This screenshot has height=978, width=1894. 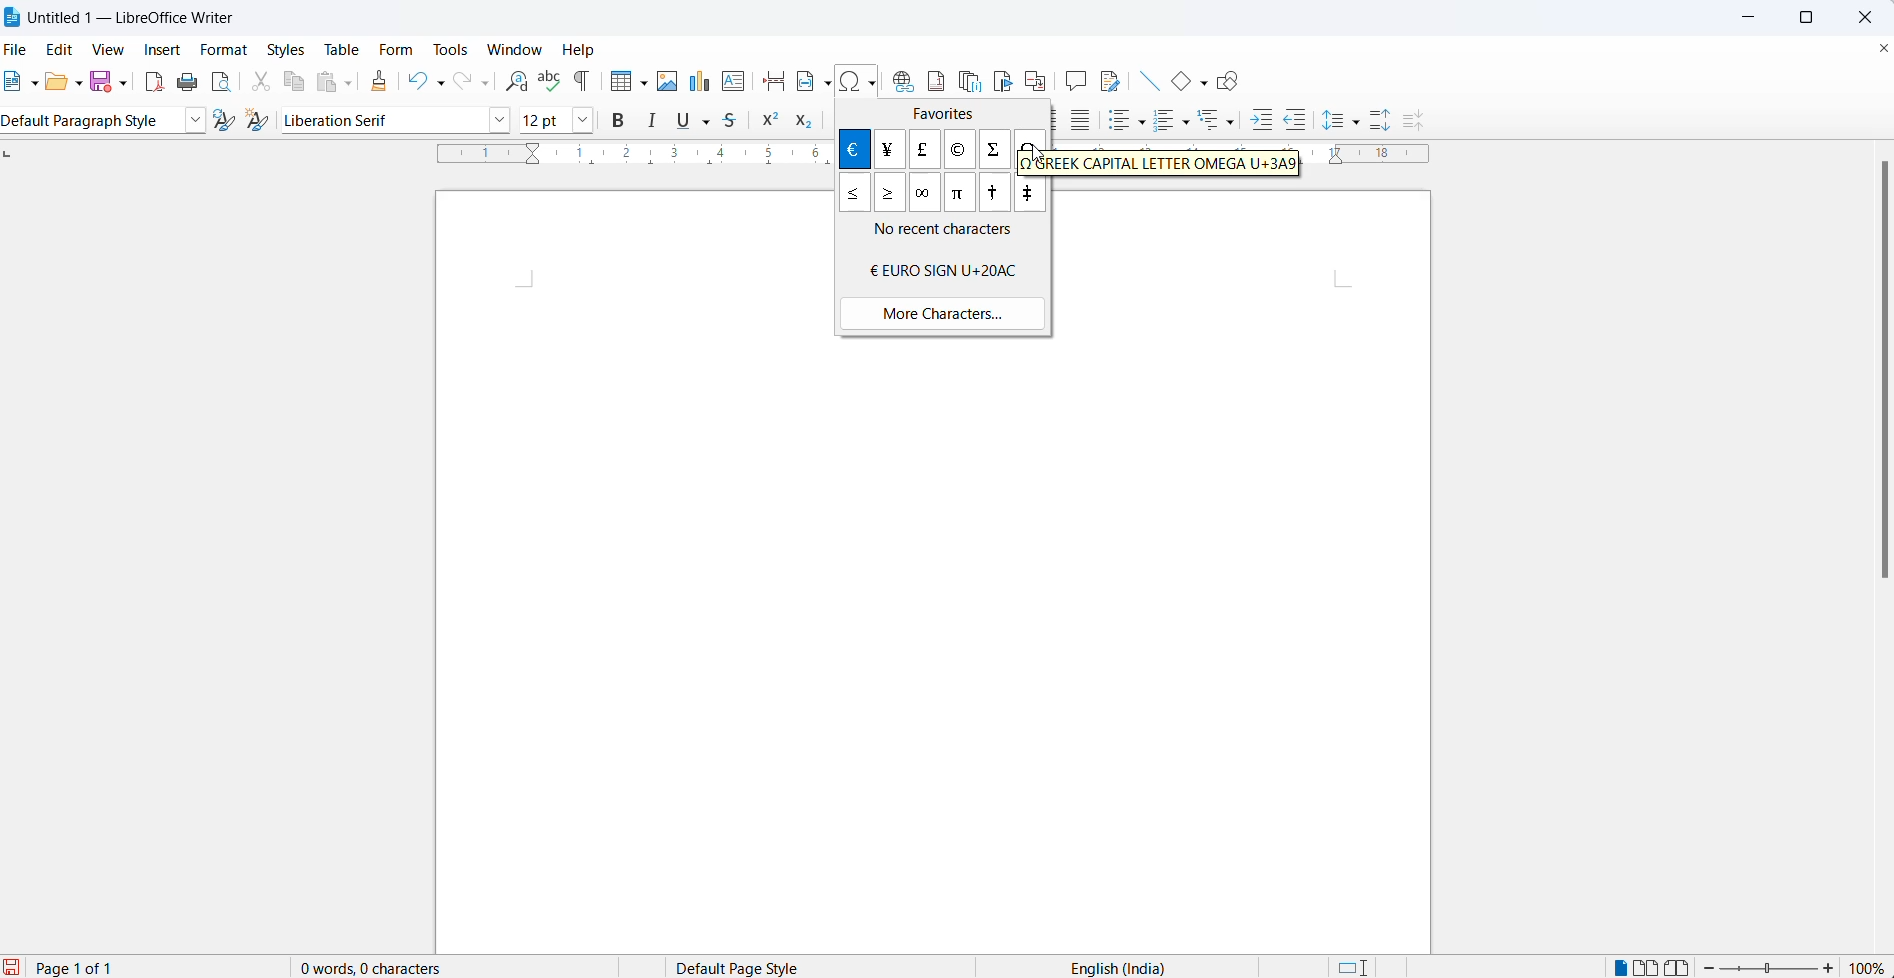 What do you see at coordinates (1040, 80) in the screenshot?
I see `inert cross-reference`` at bounding box center [1040, 80].